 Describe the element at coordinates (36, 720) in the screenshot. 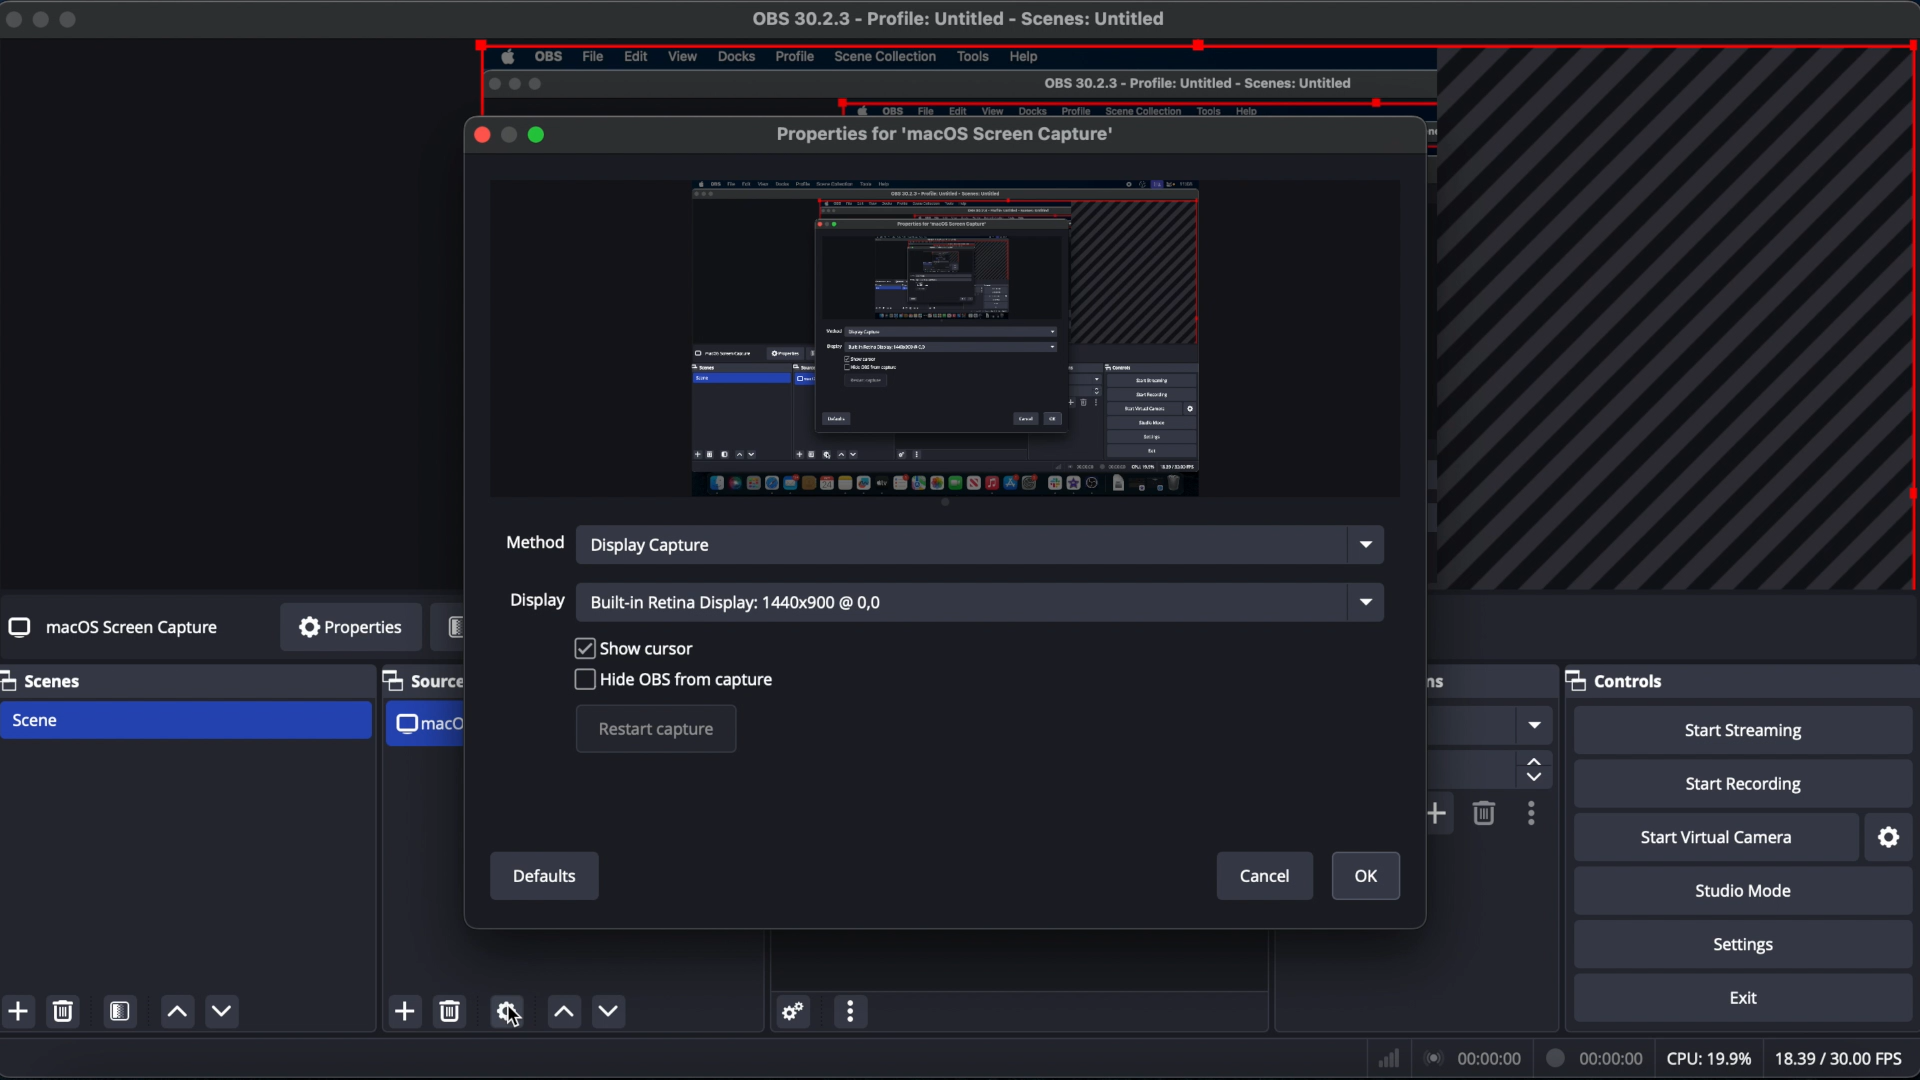

I see `scene` at that location.